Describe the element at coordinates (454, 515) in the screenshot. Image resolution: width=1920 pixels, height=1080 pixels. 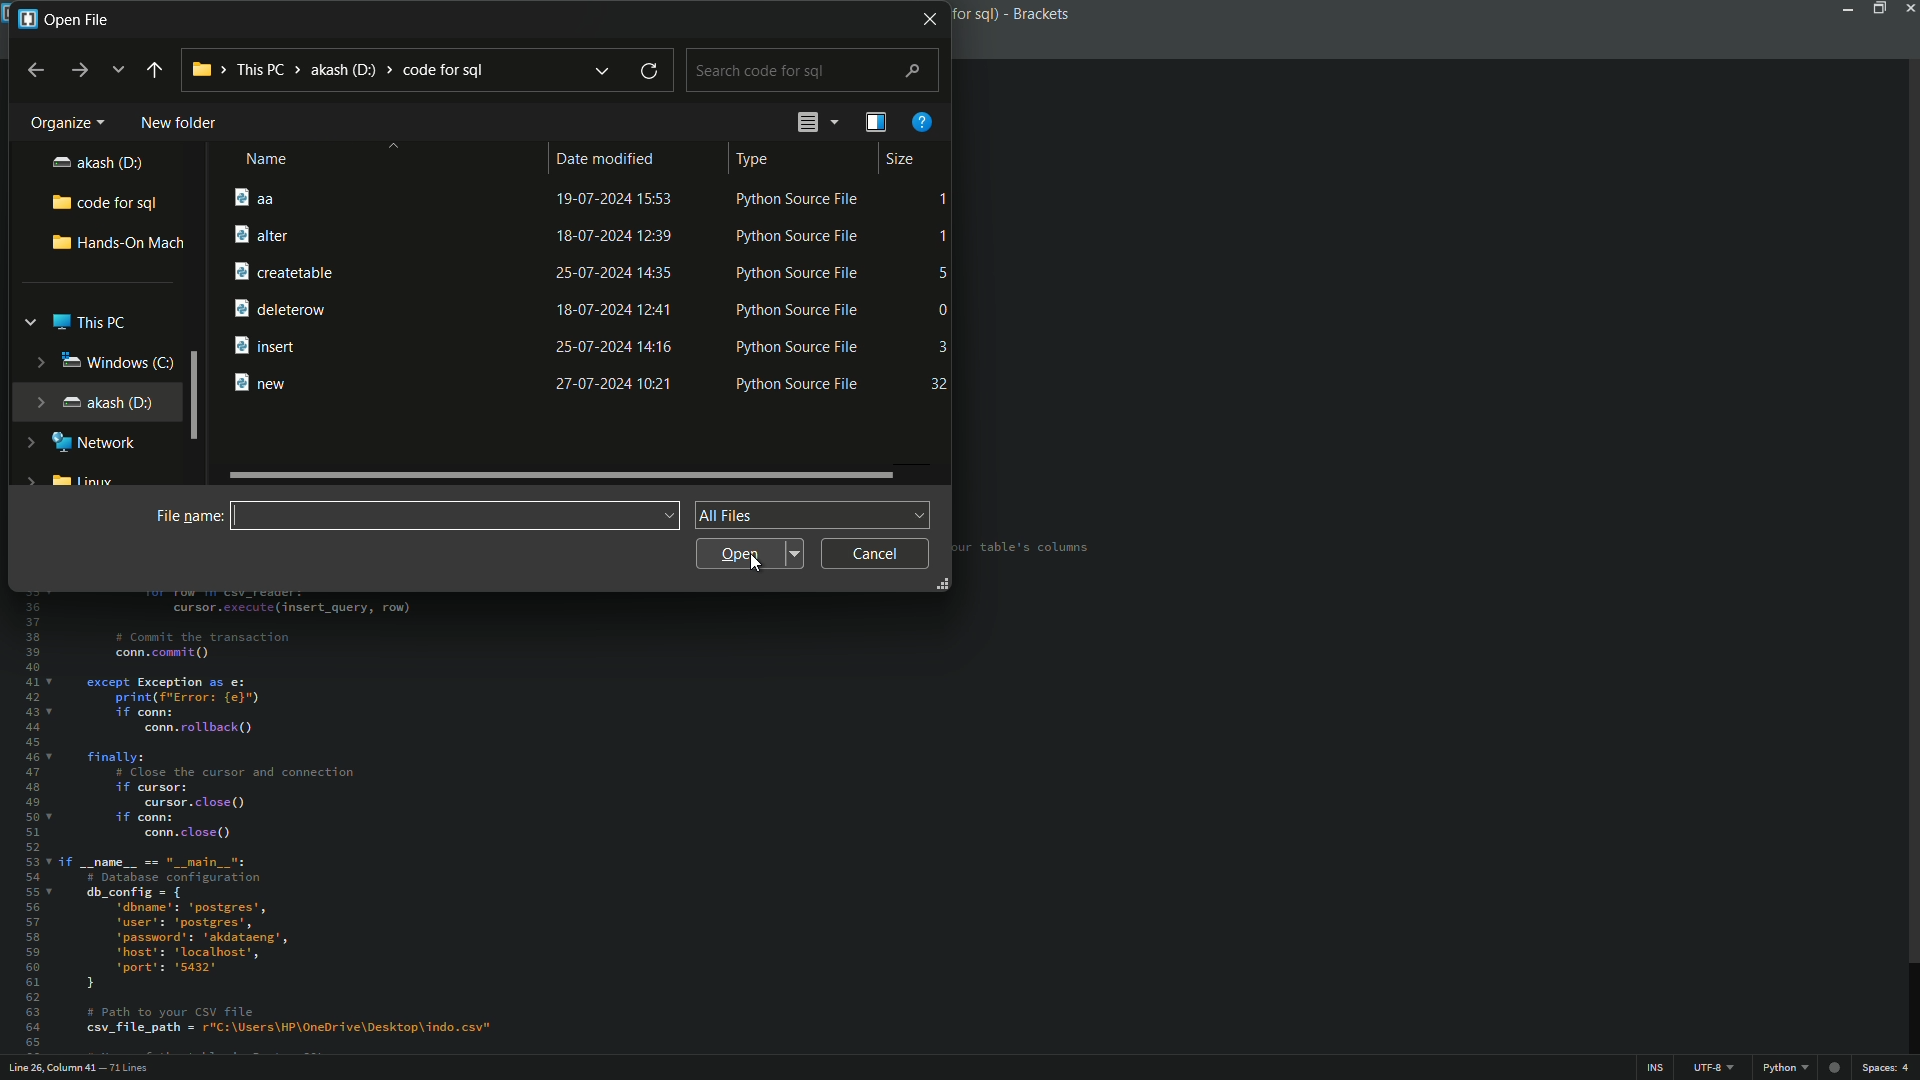
I see `file name search bar` at that location.